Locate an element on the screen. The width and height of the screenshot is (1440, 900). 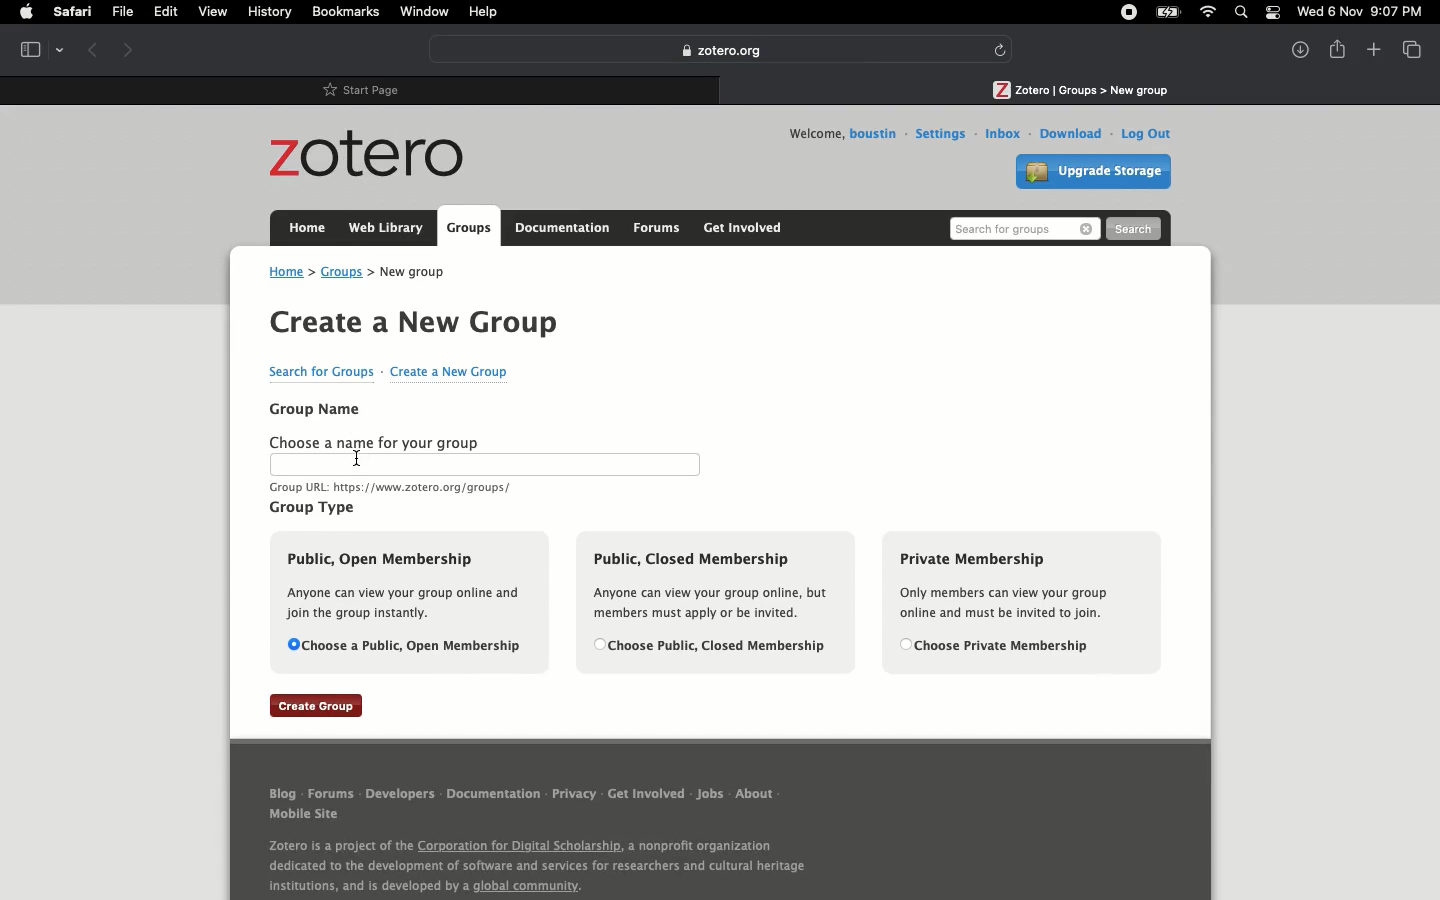
Forums is located at coordinates (333, 794).